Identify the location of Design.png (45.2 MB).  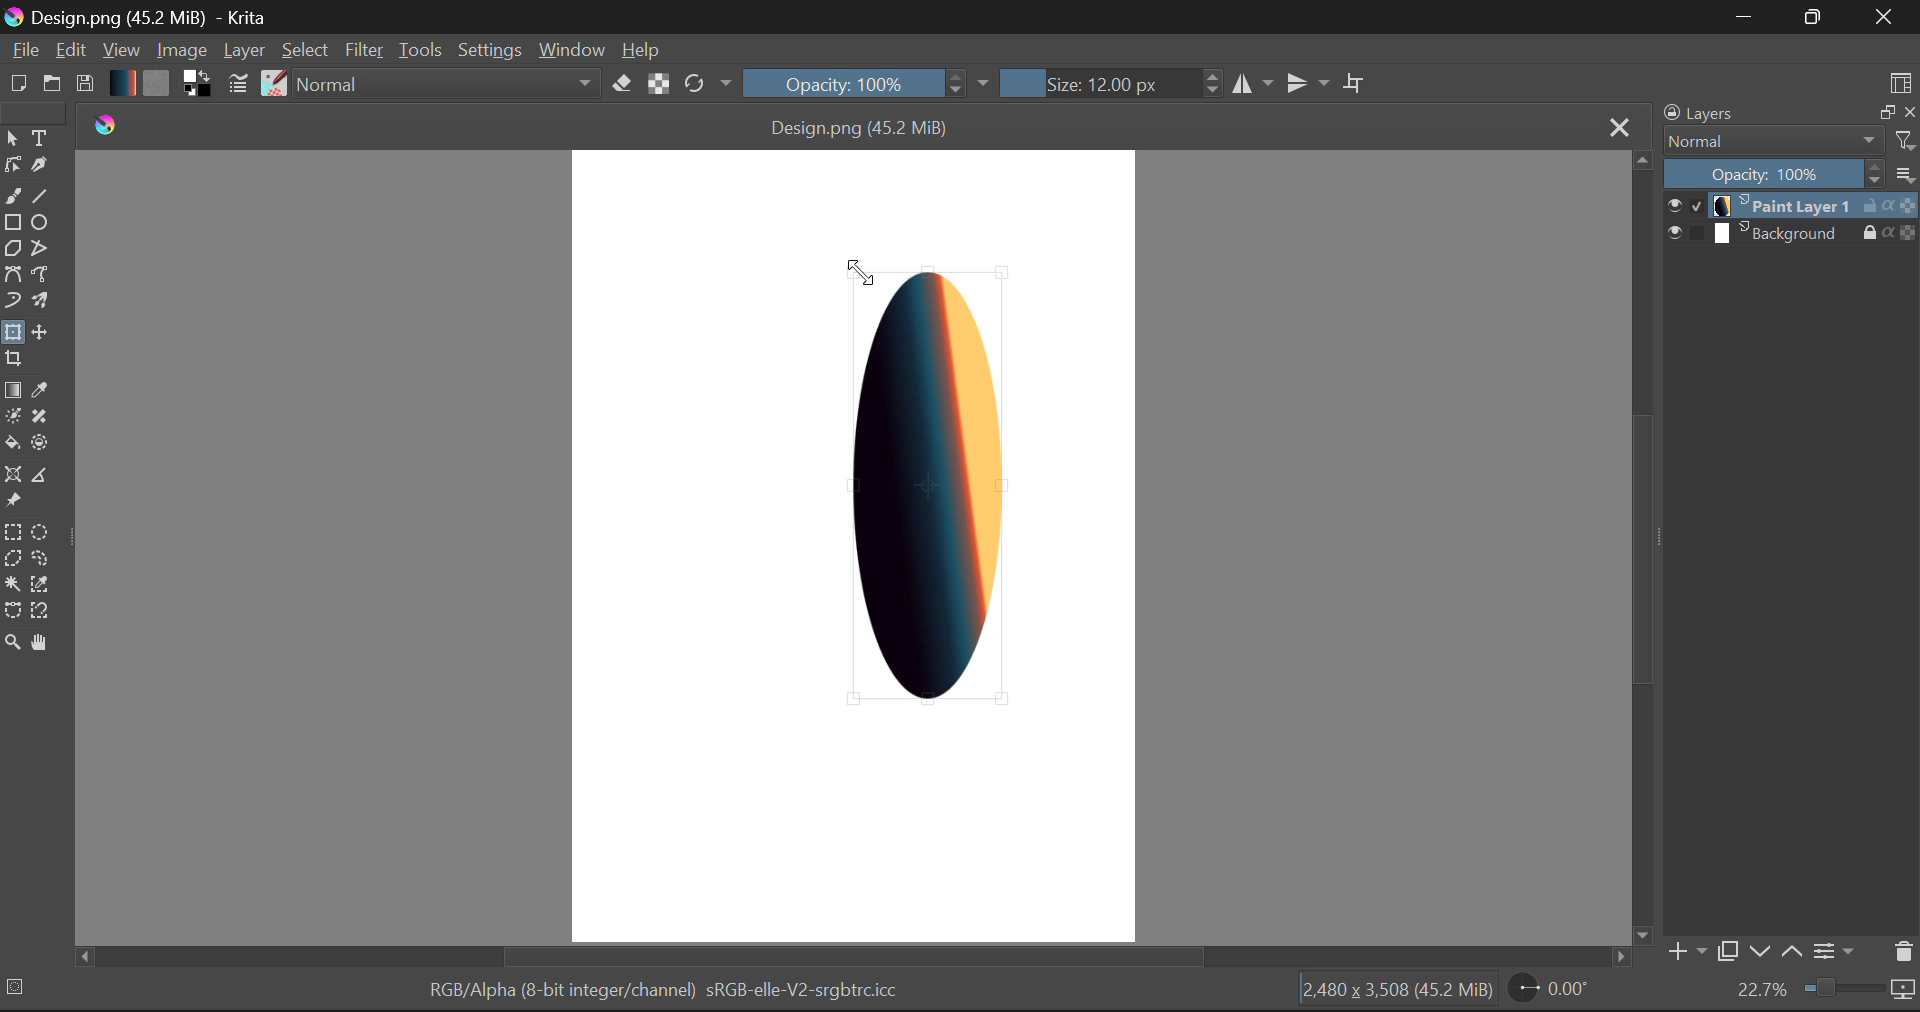
(862, 124).